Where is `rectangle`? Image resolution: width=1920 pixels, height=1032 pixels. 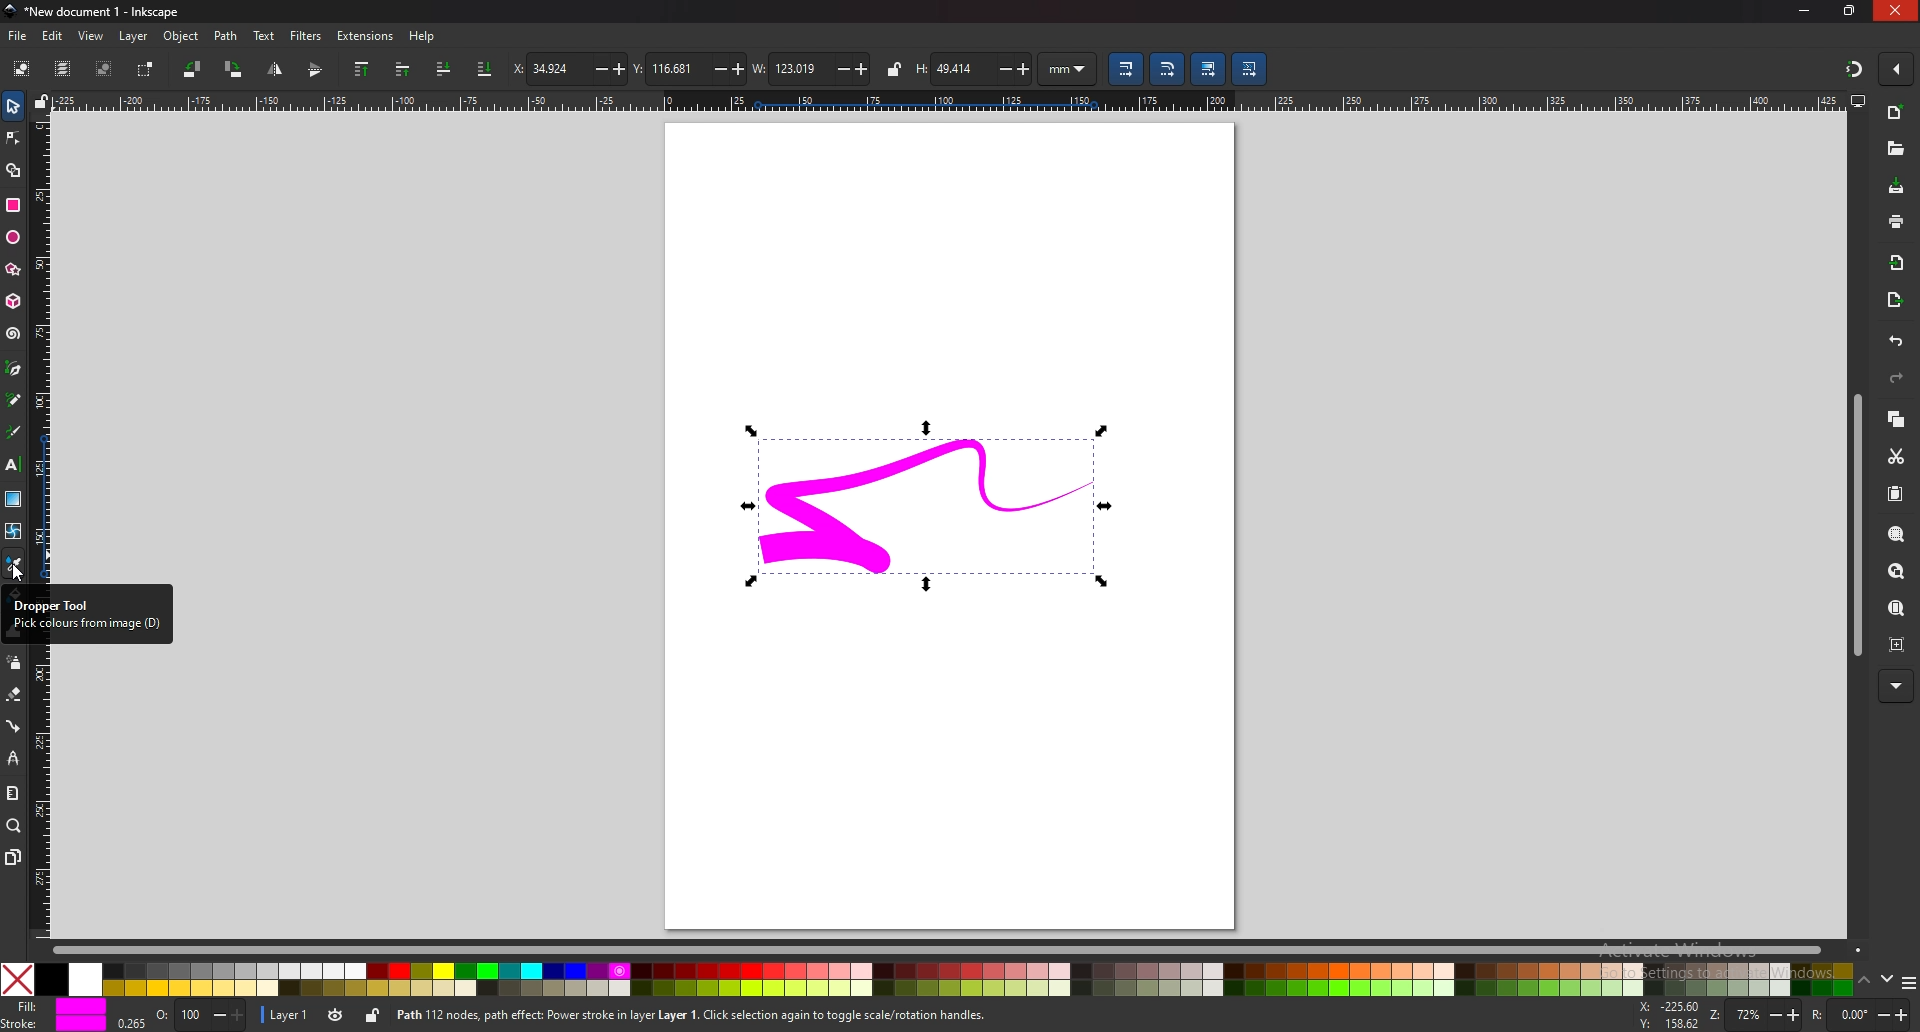 rectangle is located at coordinates (12, 205).